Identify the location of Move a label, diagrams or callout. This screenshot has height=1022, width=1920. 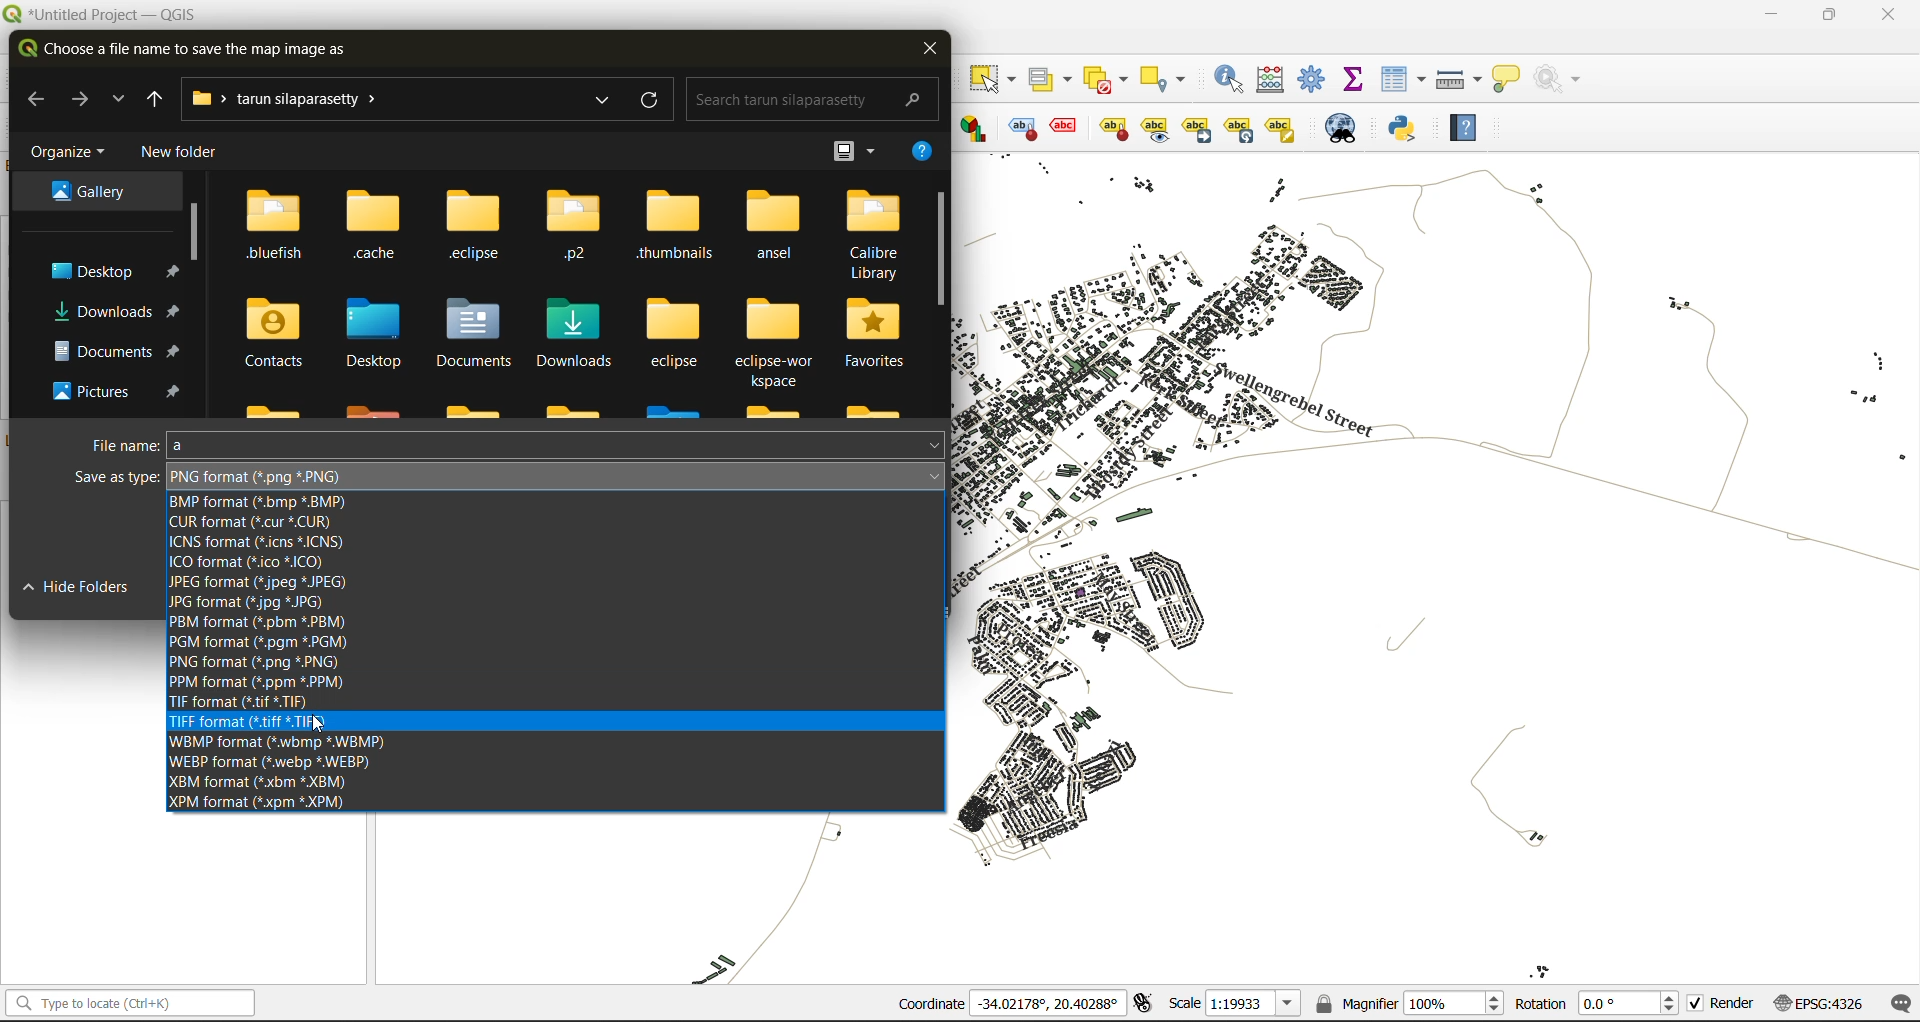
(1198, 128).